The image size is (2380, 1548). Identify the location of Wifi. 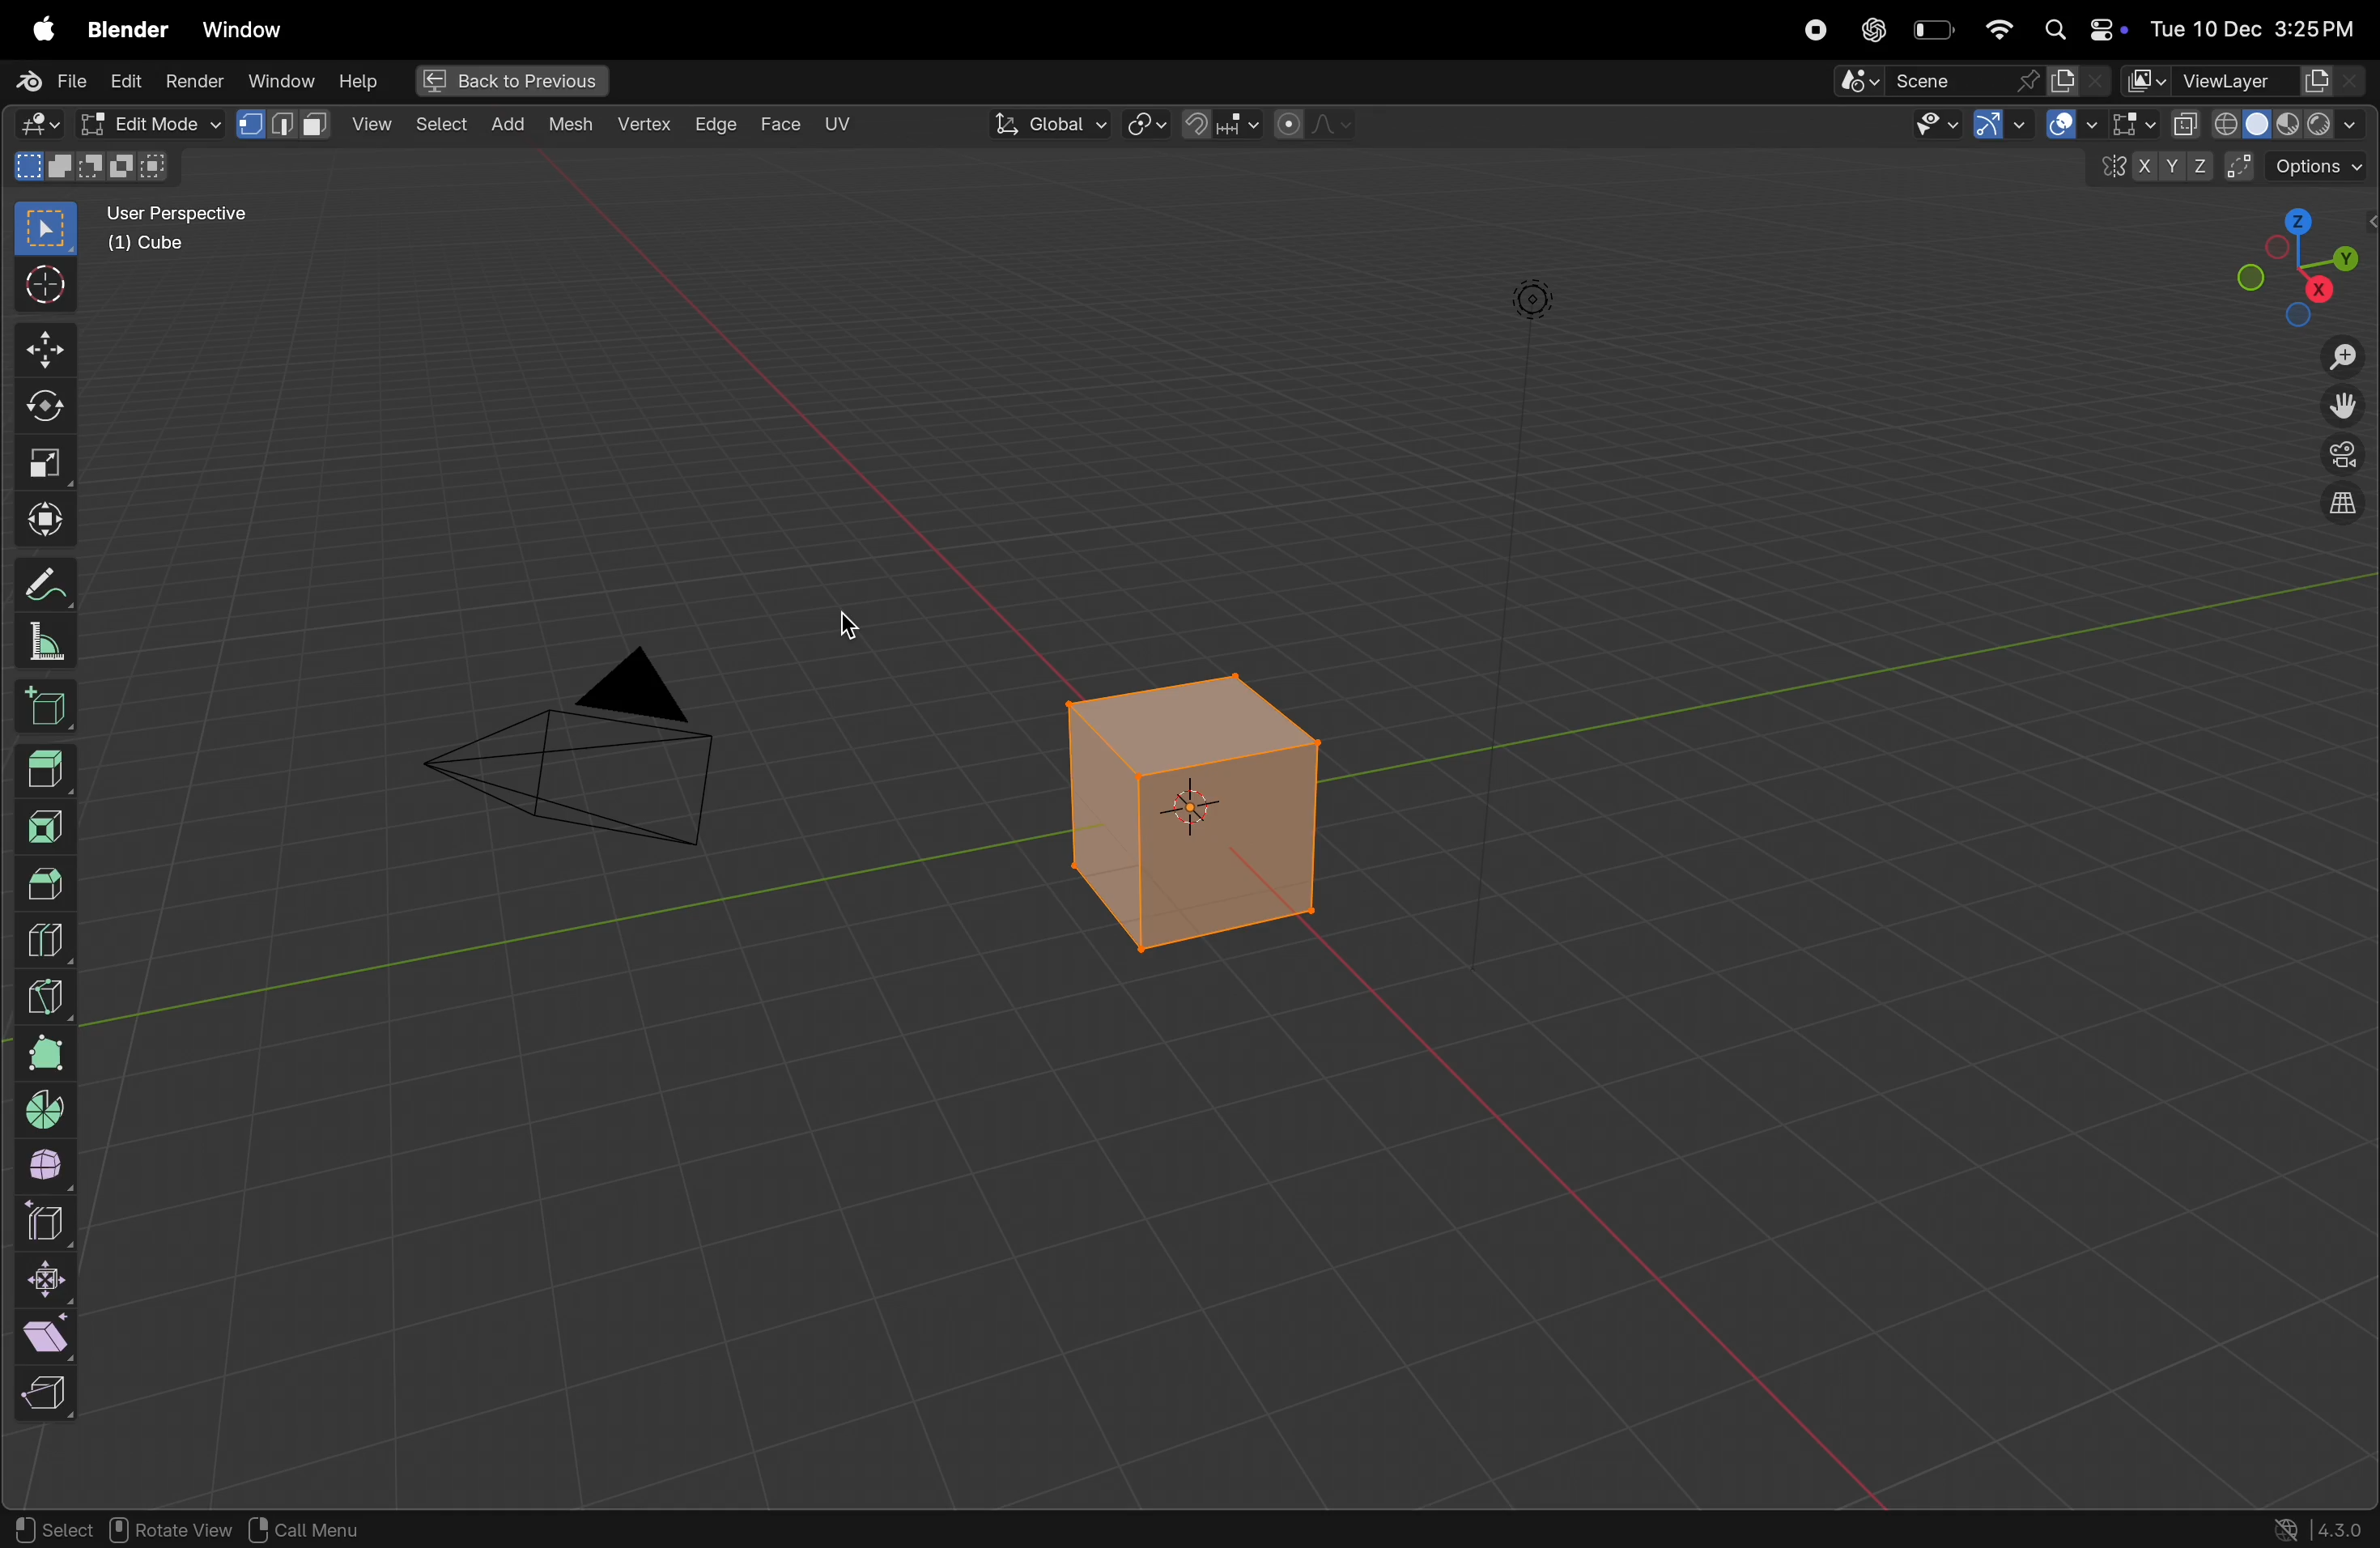
(1995, 29).